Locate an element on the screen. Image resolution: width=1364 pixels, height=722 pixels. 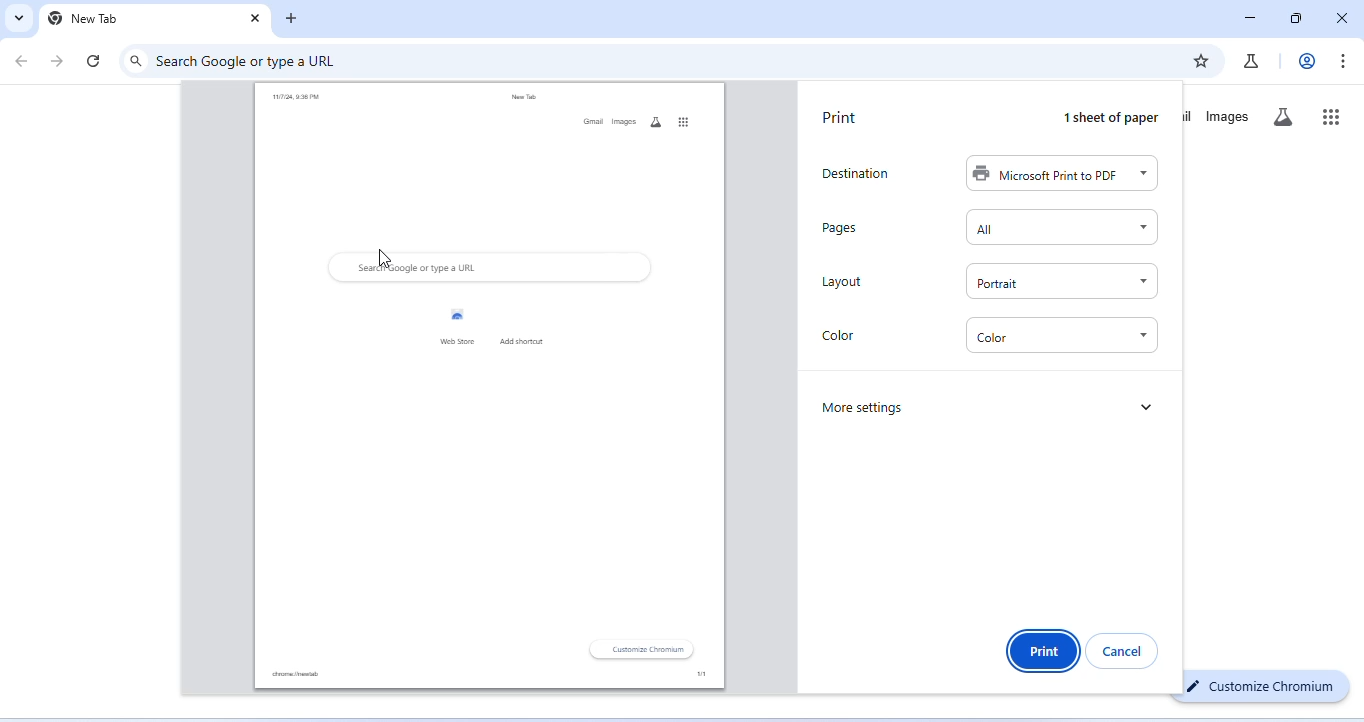
Cursor is located at coordinates (383, 258).